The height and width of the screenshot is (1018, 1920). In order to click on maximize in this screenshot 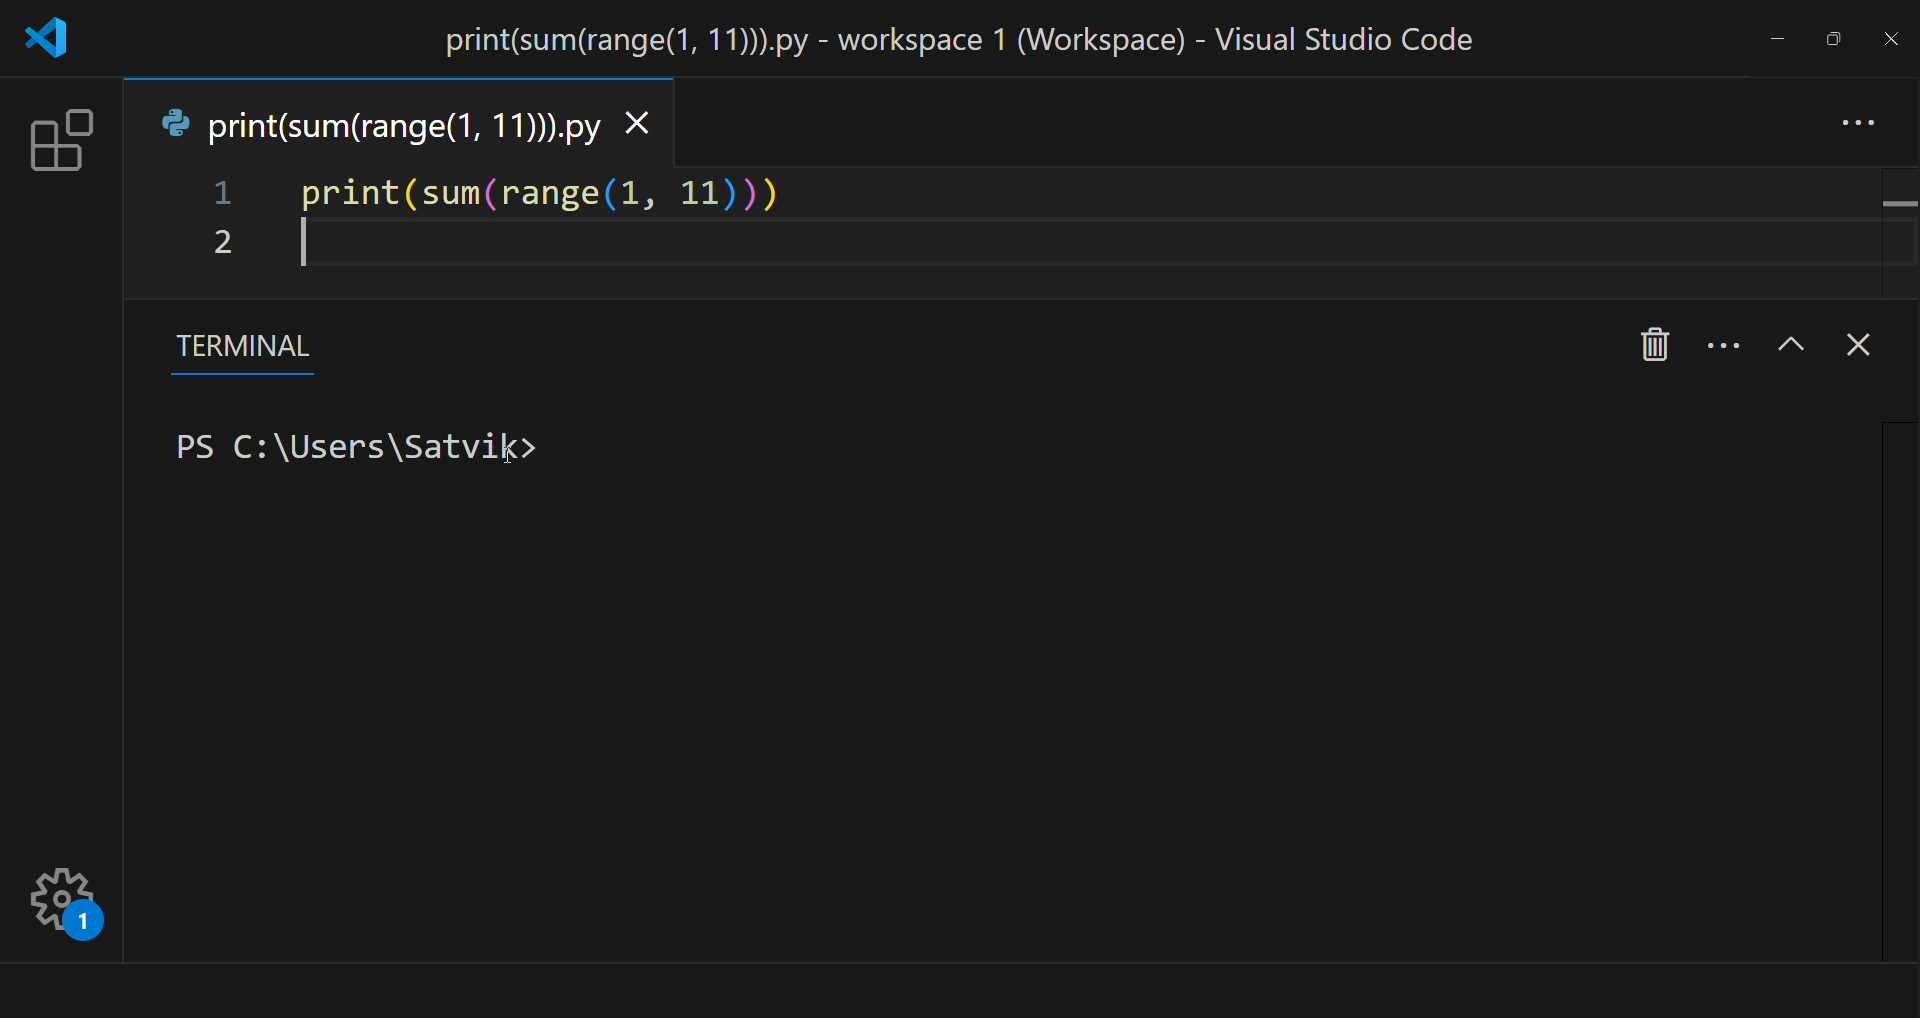, I will do `click(1833, 36)`.